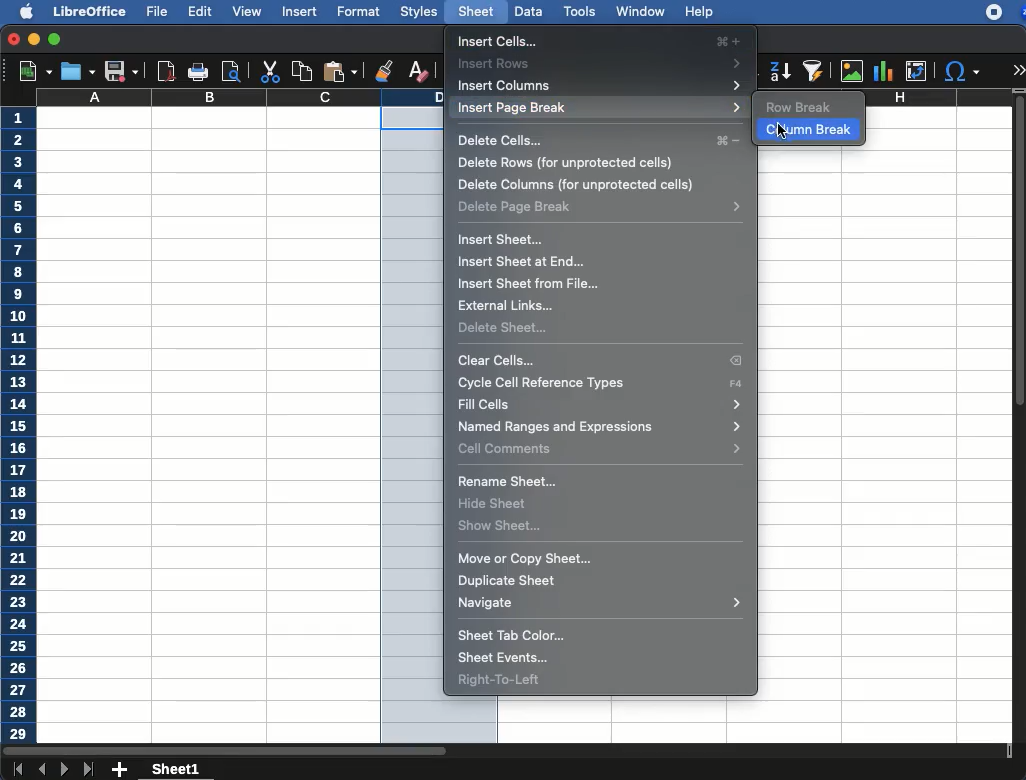 The image size is (1026, 780). Describe the element at coordinates (413, 426) in the screenshot. I see `column selected` at that location.